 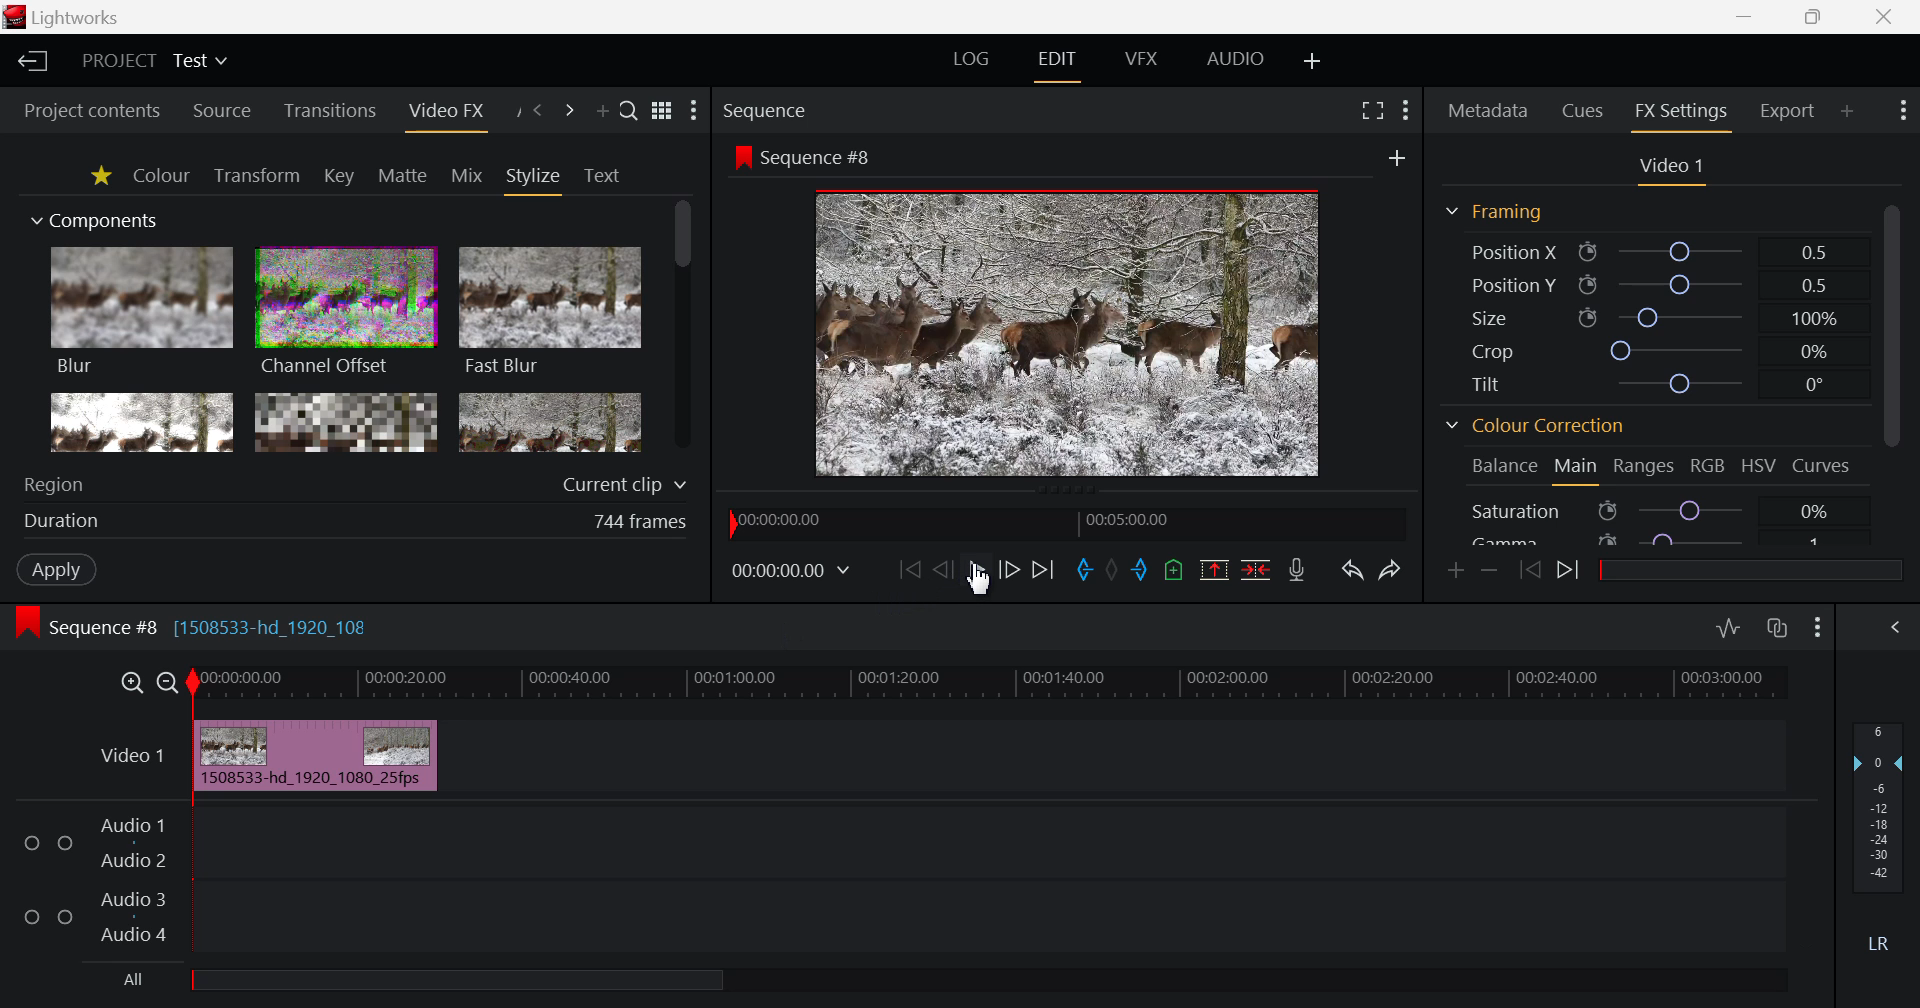 I want to click on Scroll Bar, so click(x=683, y=328).